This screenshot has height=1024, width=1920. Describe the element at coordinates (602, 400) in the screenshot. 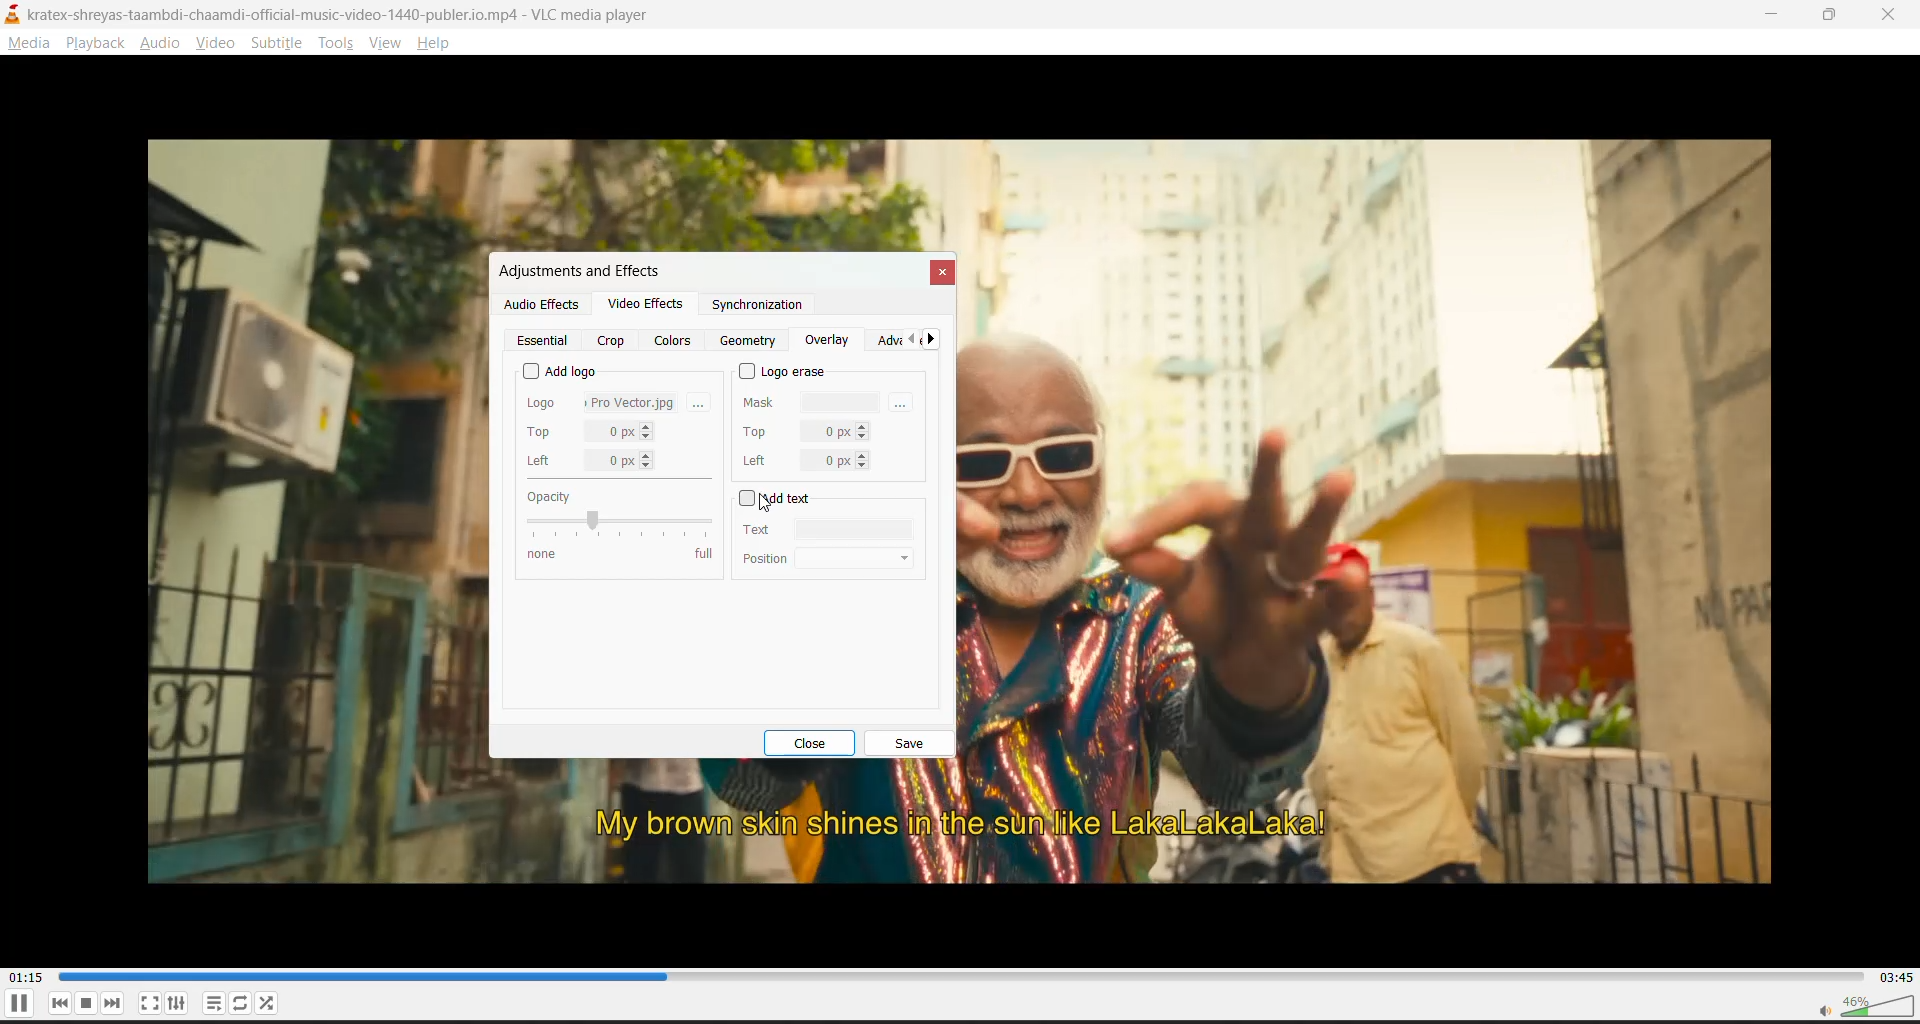

I see `logo` at that location.